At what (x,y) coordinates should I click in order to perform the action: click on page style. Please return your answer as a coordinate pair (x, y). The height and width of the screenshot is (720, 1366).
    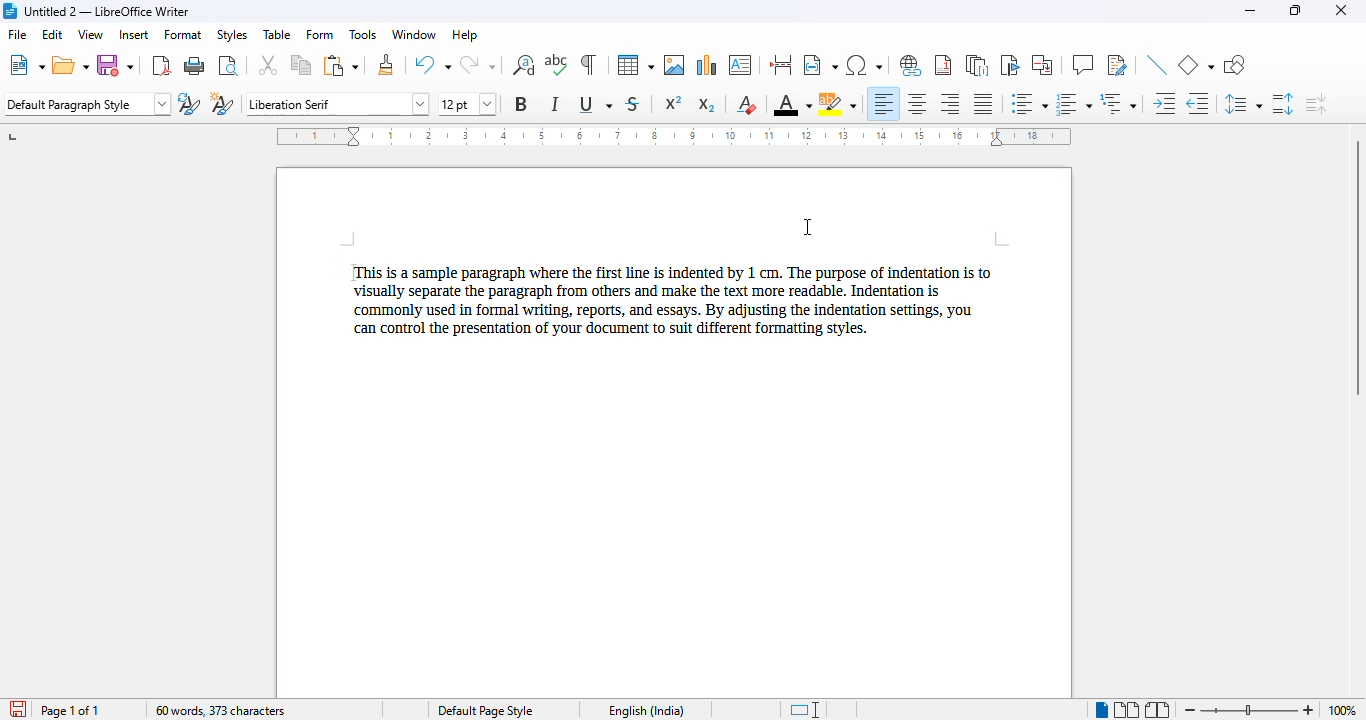
    Looking at the image, I should click on (484, 711).